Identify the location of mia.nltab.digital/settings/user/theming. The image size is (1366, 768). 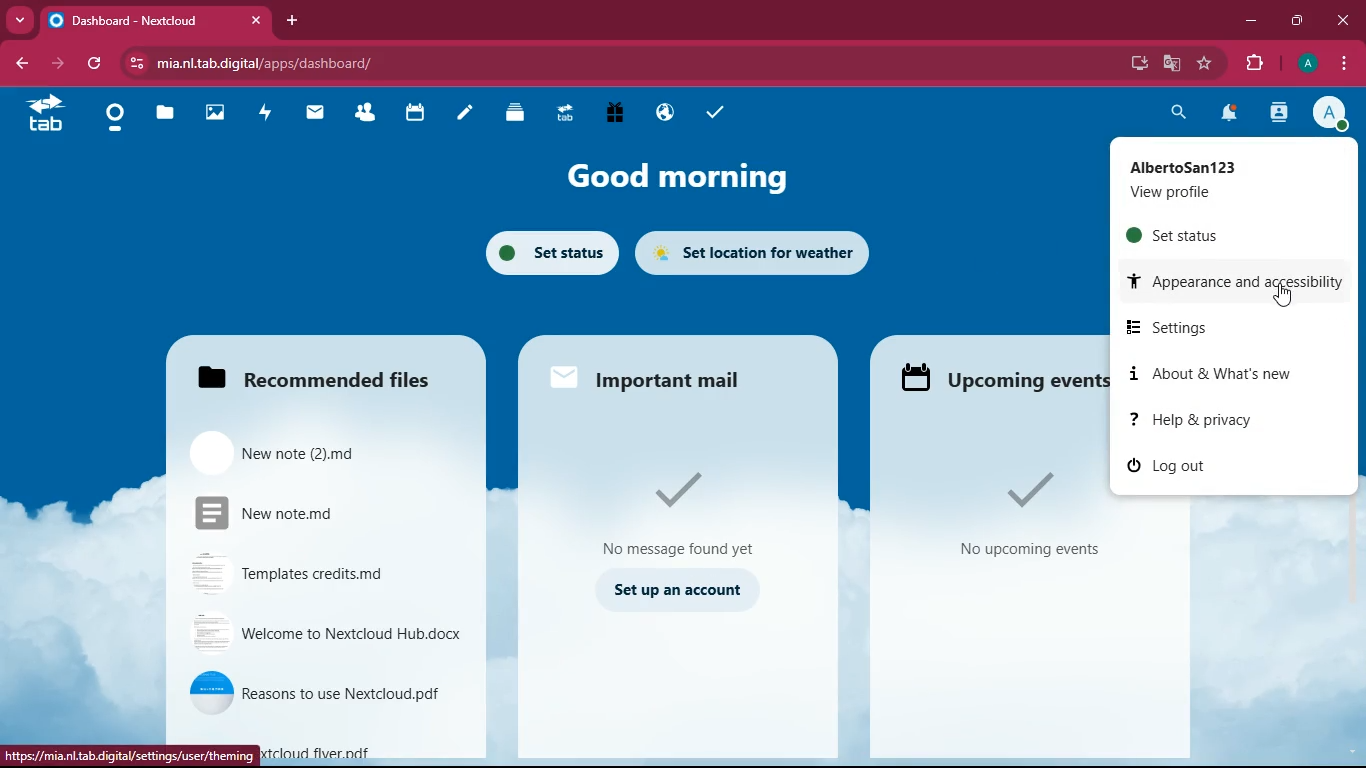
(134, 755).